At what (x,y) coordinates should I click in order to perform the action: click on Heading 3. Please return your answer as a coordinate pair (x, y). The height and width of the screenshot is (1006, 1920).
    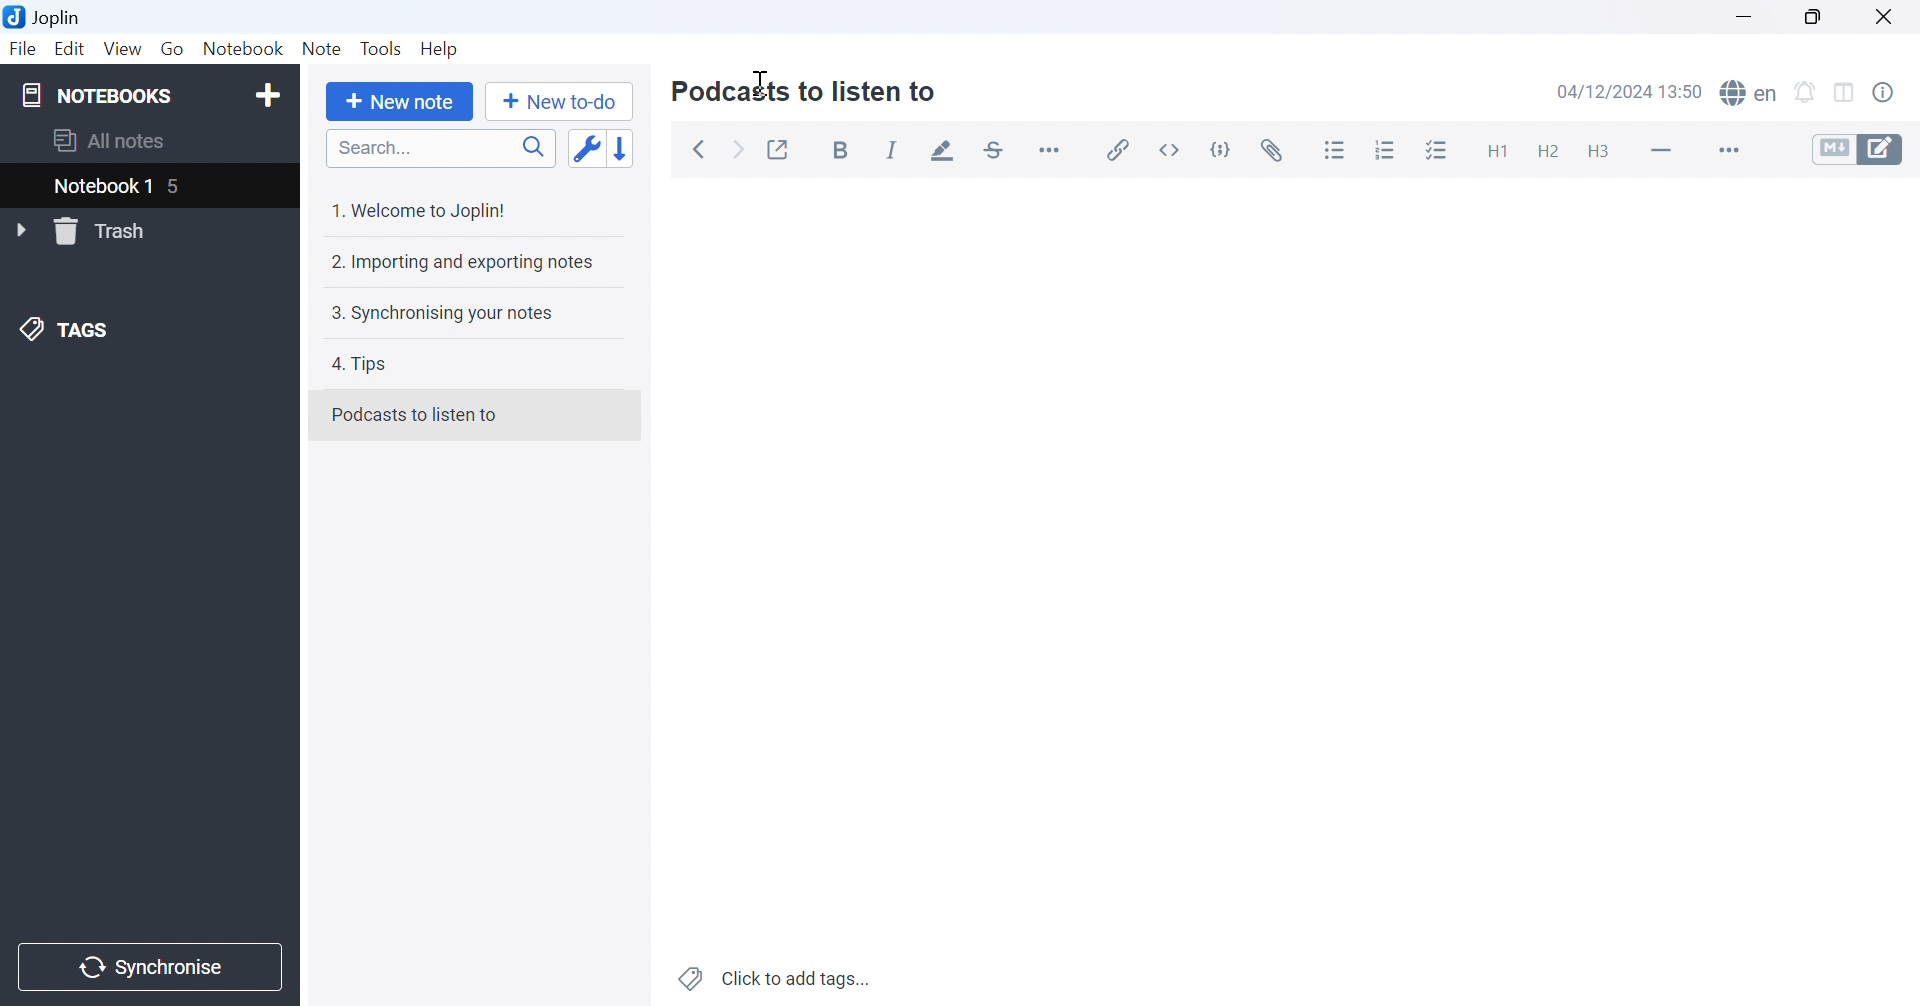
    Looking at the image, I should click on (1600, 152).